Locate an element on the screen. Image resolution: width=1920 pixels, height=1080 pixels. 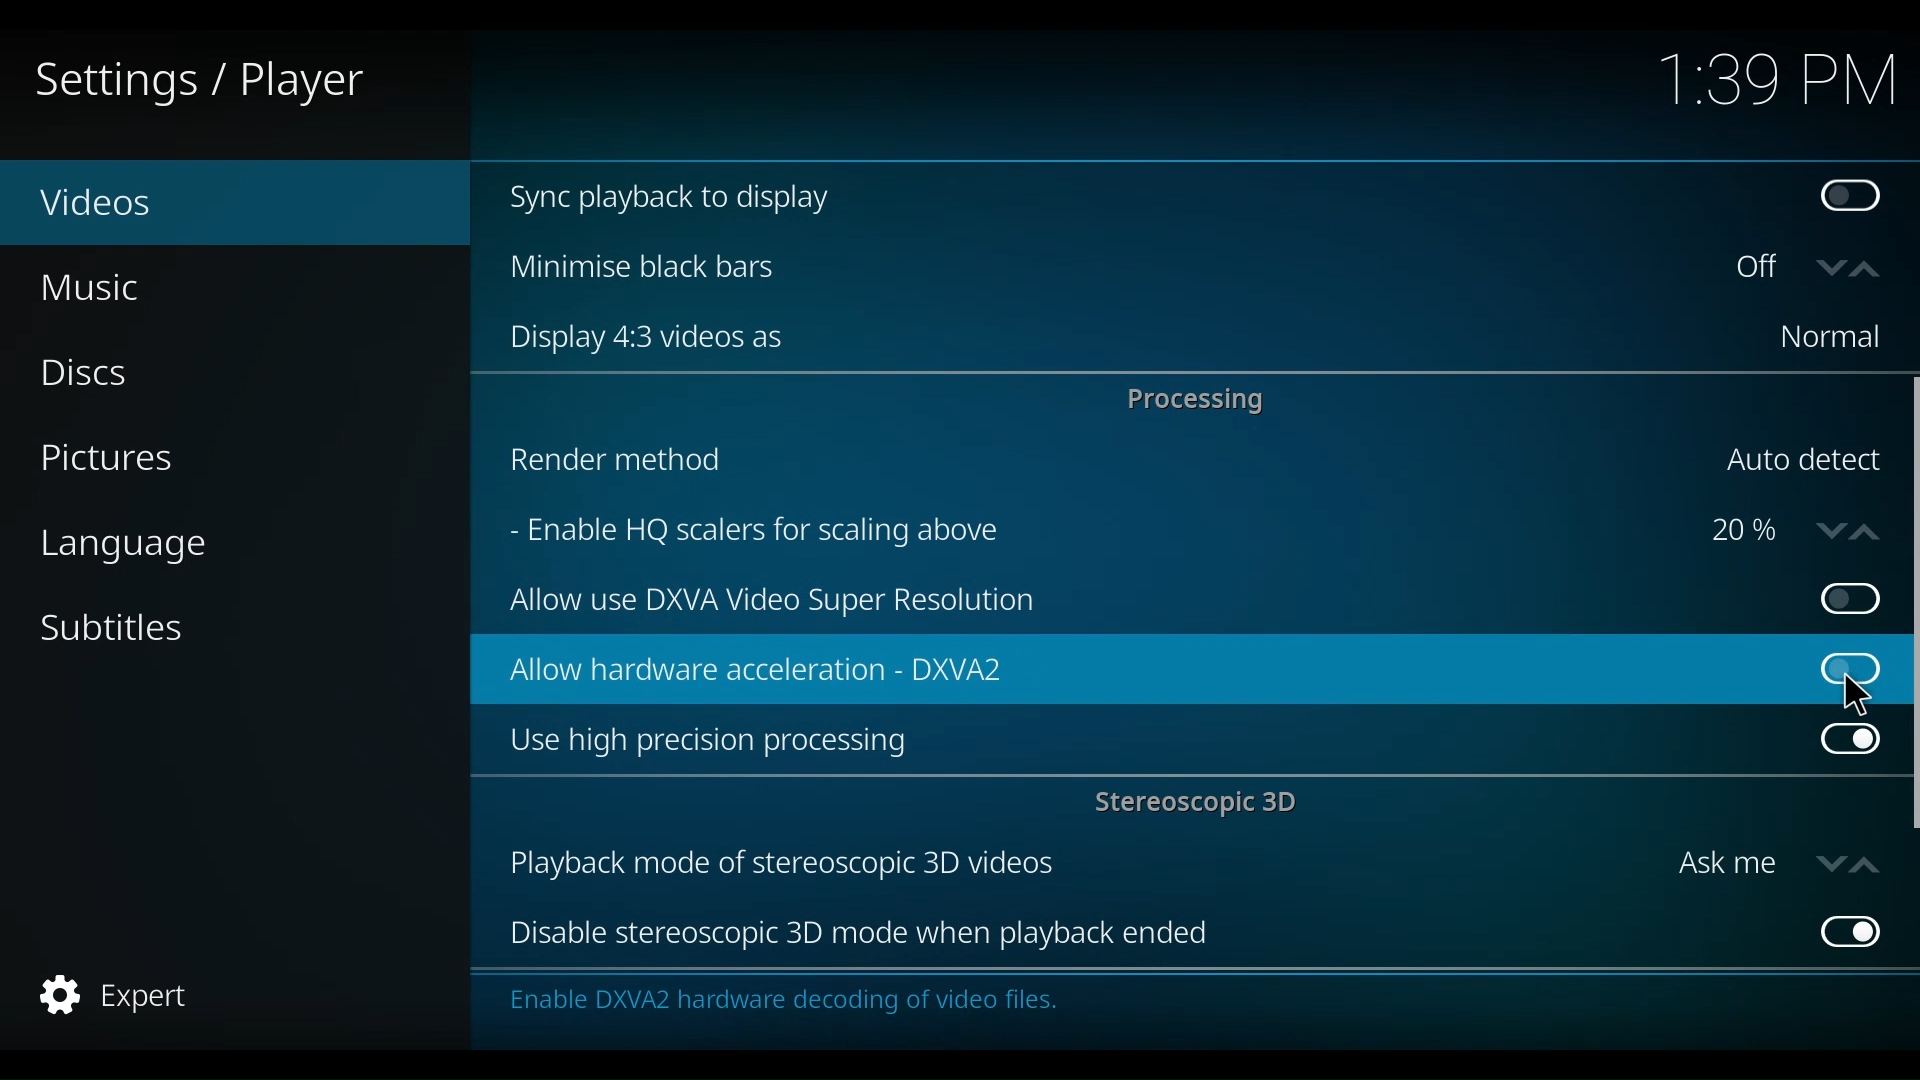
Cursor is located at coordinates (1865, 698).